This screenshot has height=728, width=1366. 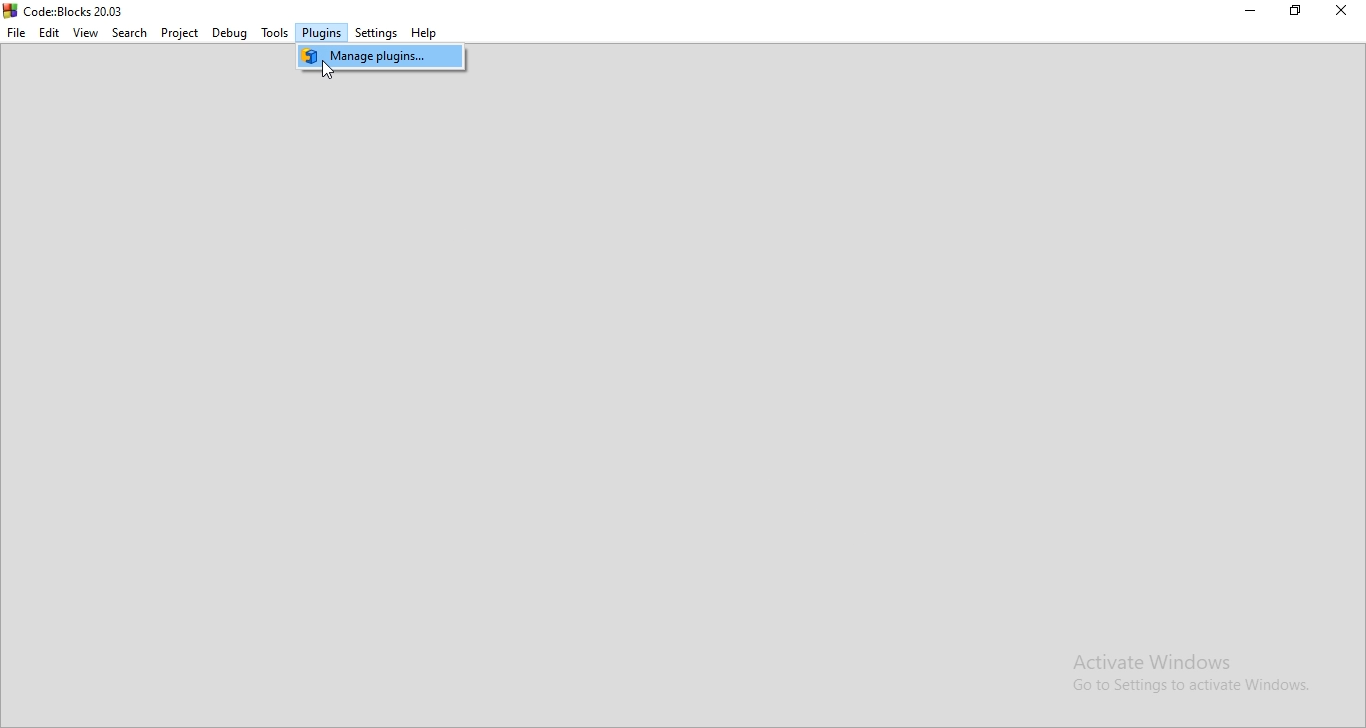 I want to click on Settings, so click(x=377, y=34).